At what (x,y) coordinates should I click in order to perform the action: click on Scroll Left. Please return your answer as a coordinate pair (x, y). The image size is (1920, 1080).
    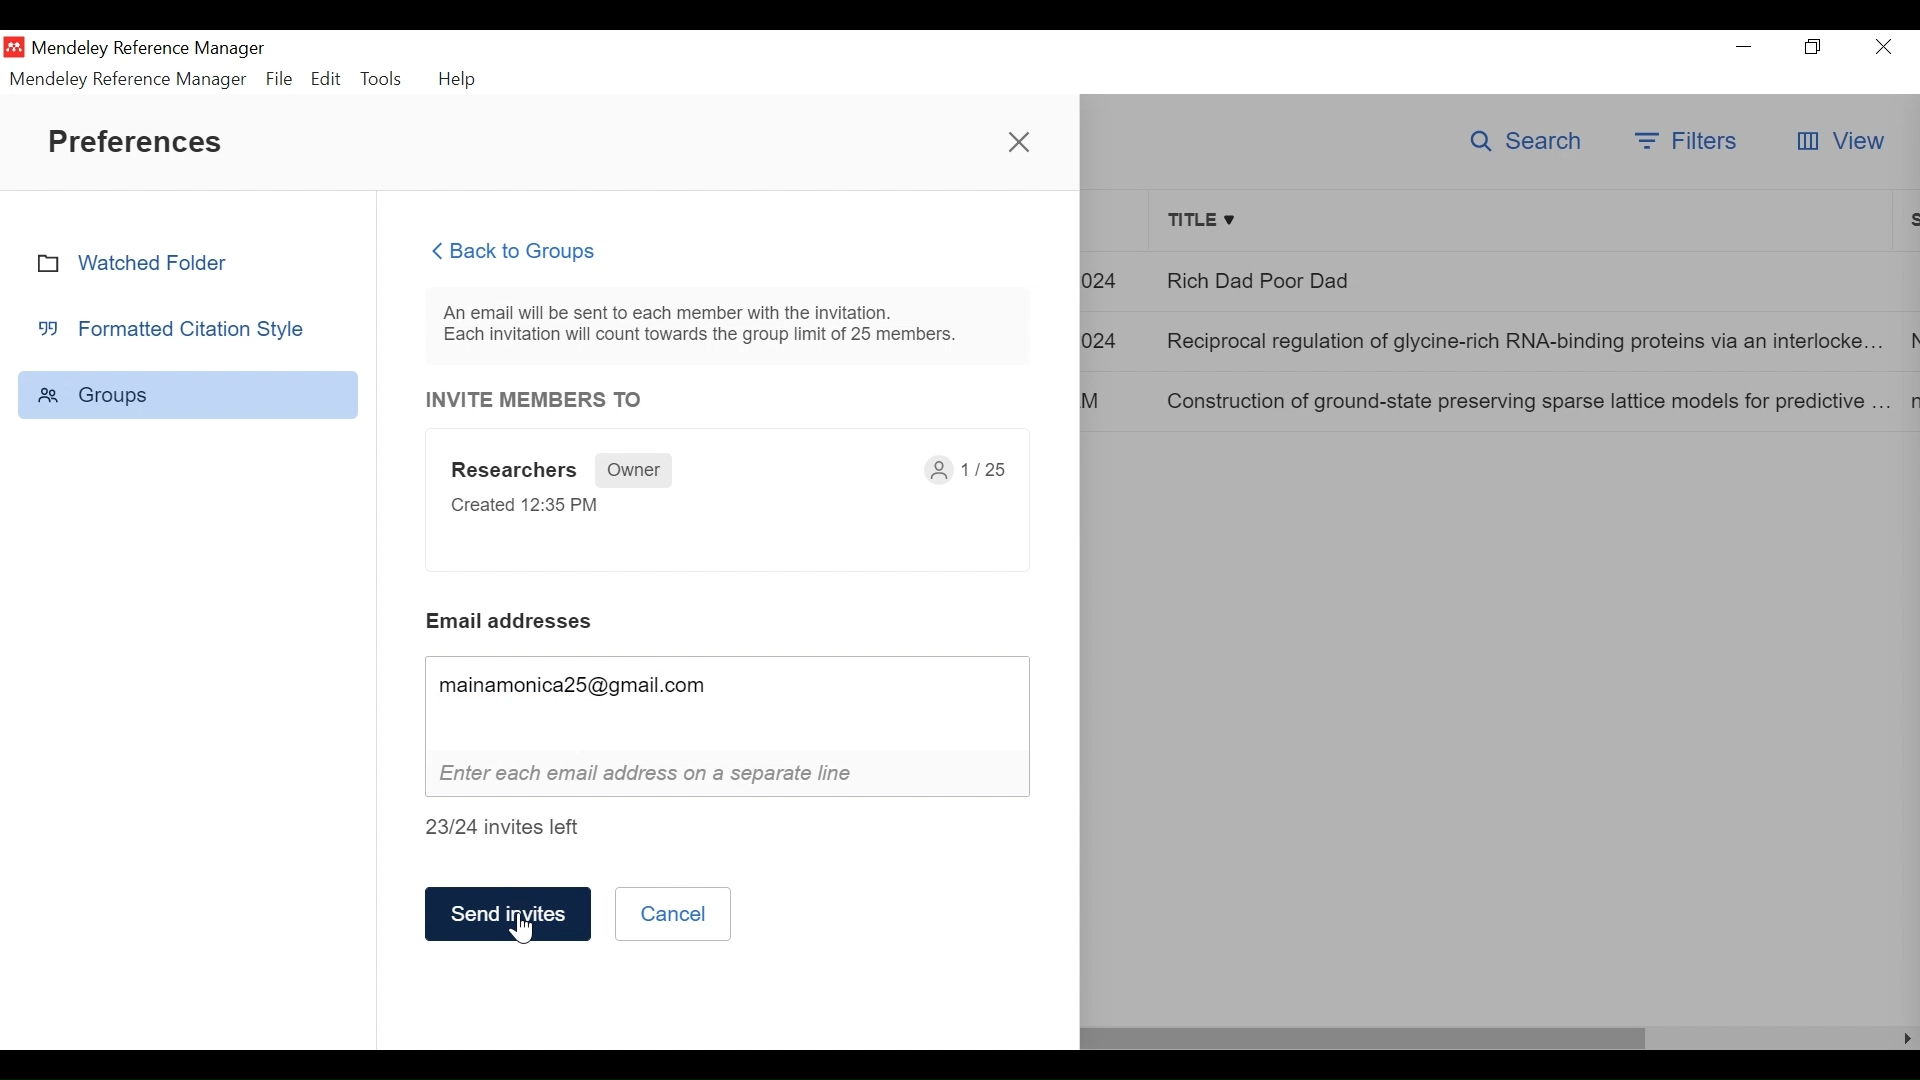
    Looking at the image, I should click on (1908, 1039).